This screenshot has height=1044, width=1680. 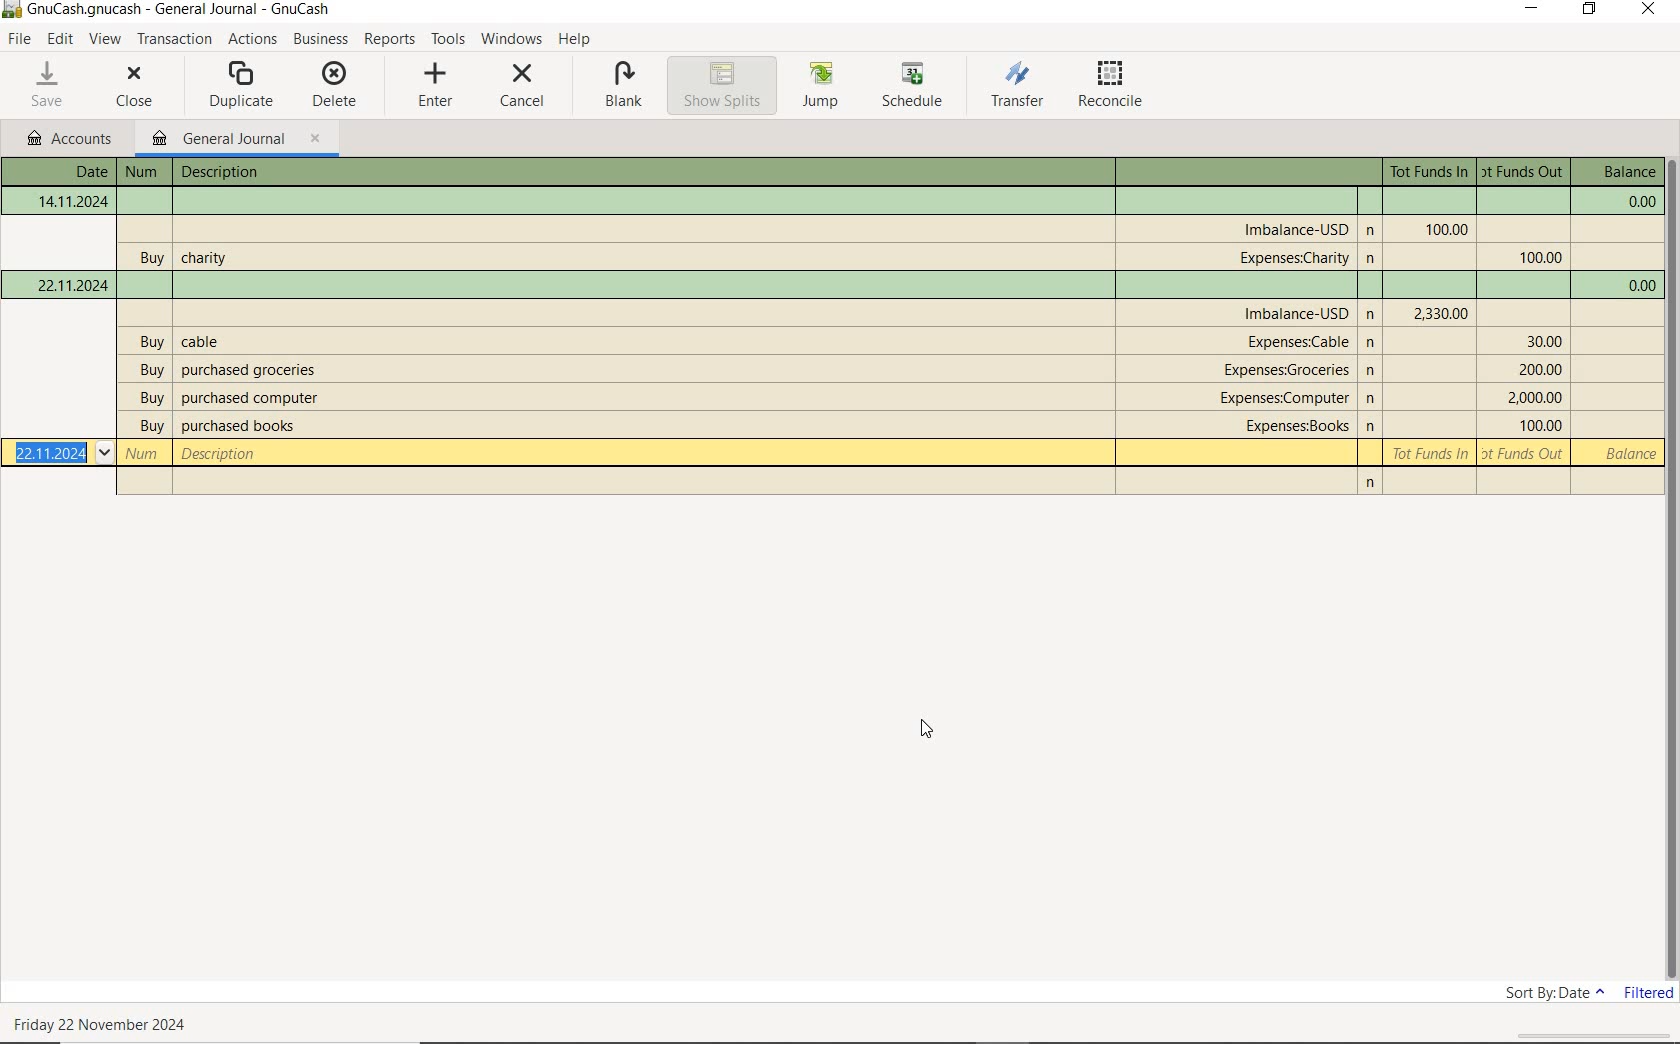 I want to click on BLANK, so click(x=624, y=87).